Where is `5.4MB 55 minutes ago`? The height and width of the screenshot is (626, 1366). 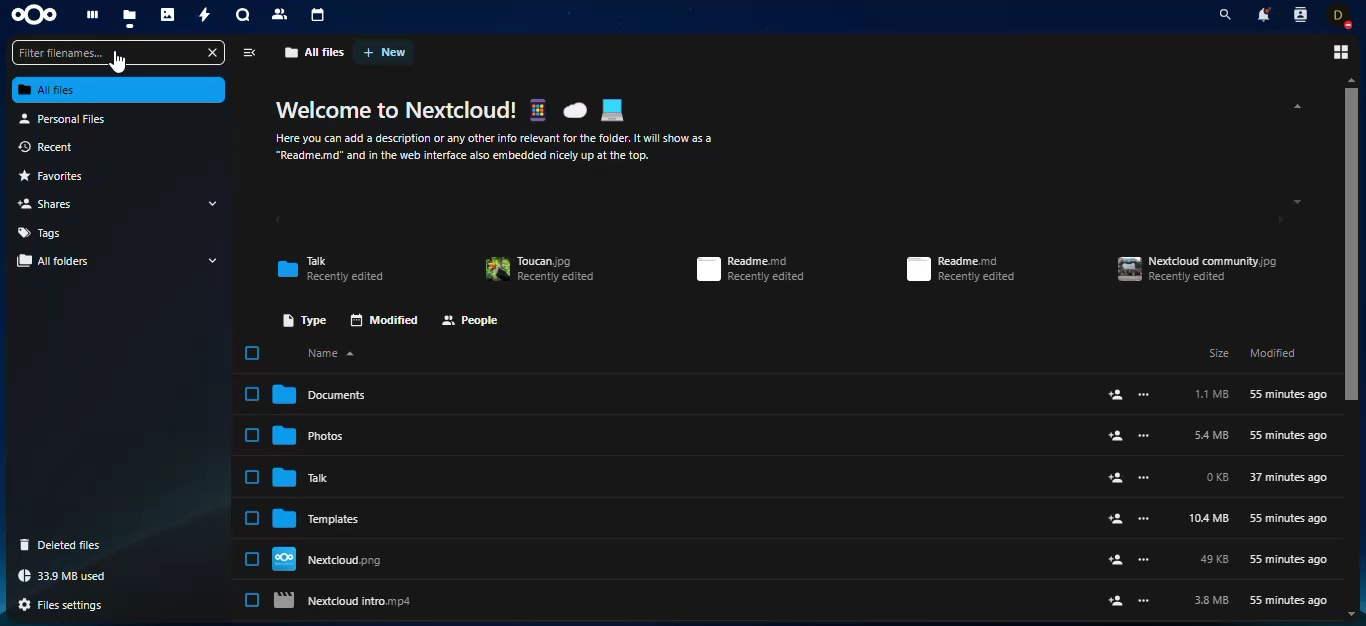 5.4MB 55 minutes ago is located at coordinates (1260, 436).